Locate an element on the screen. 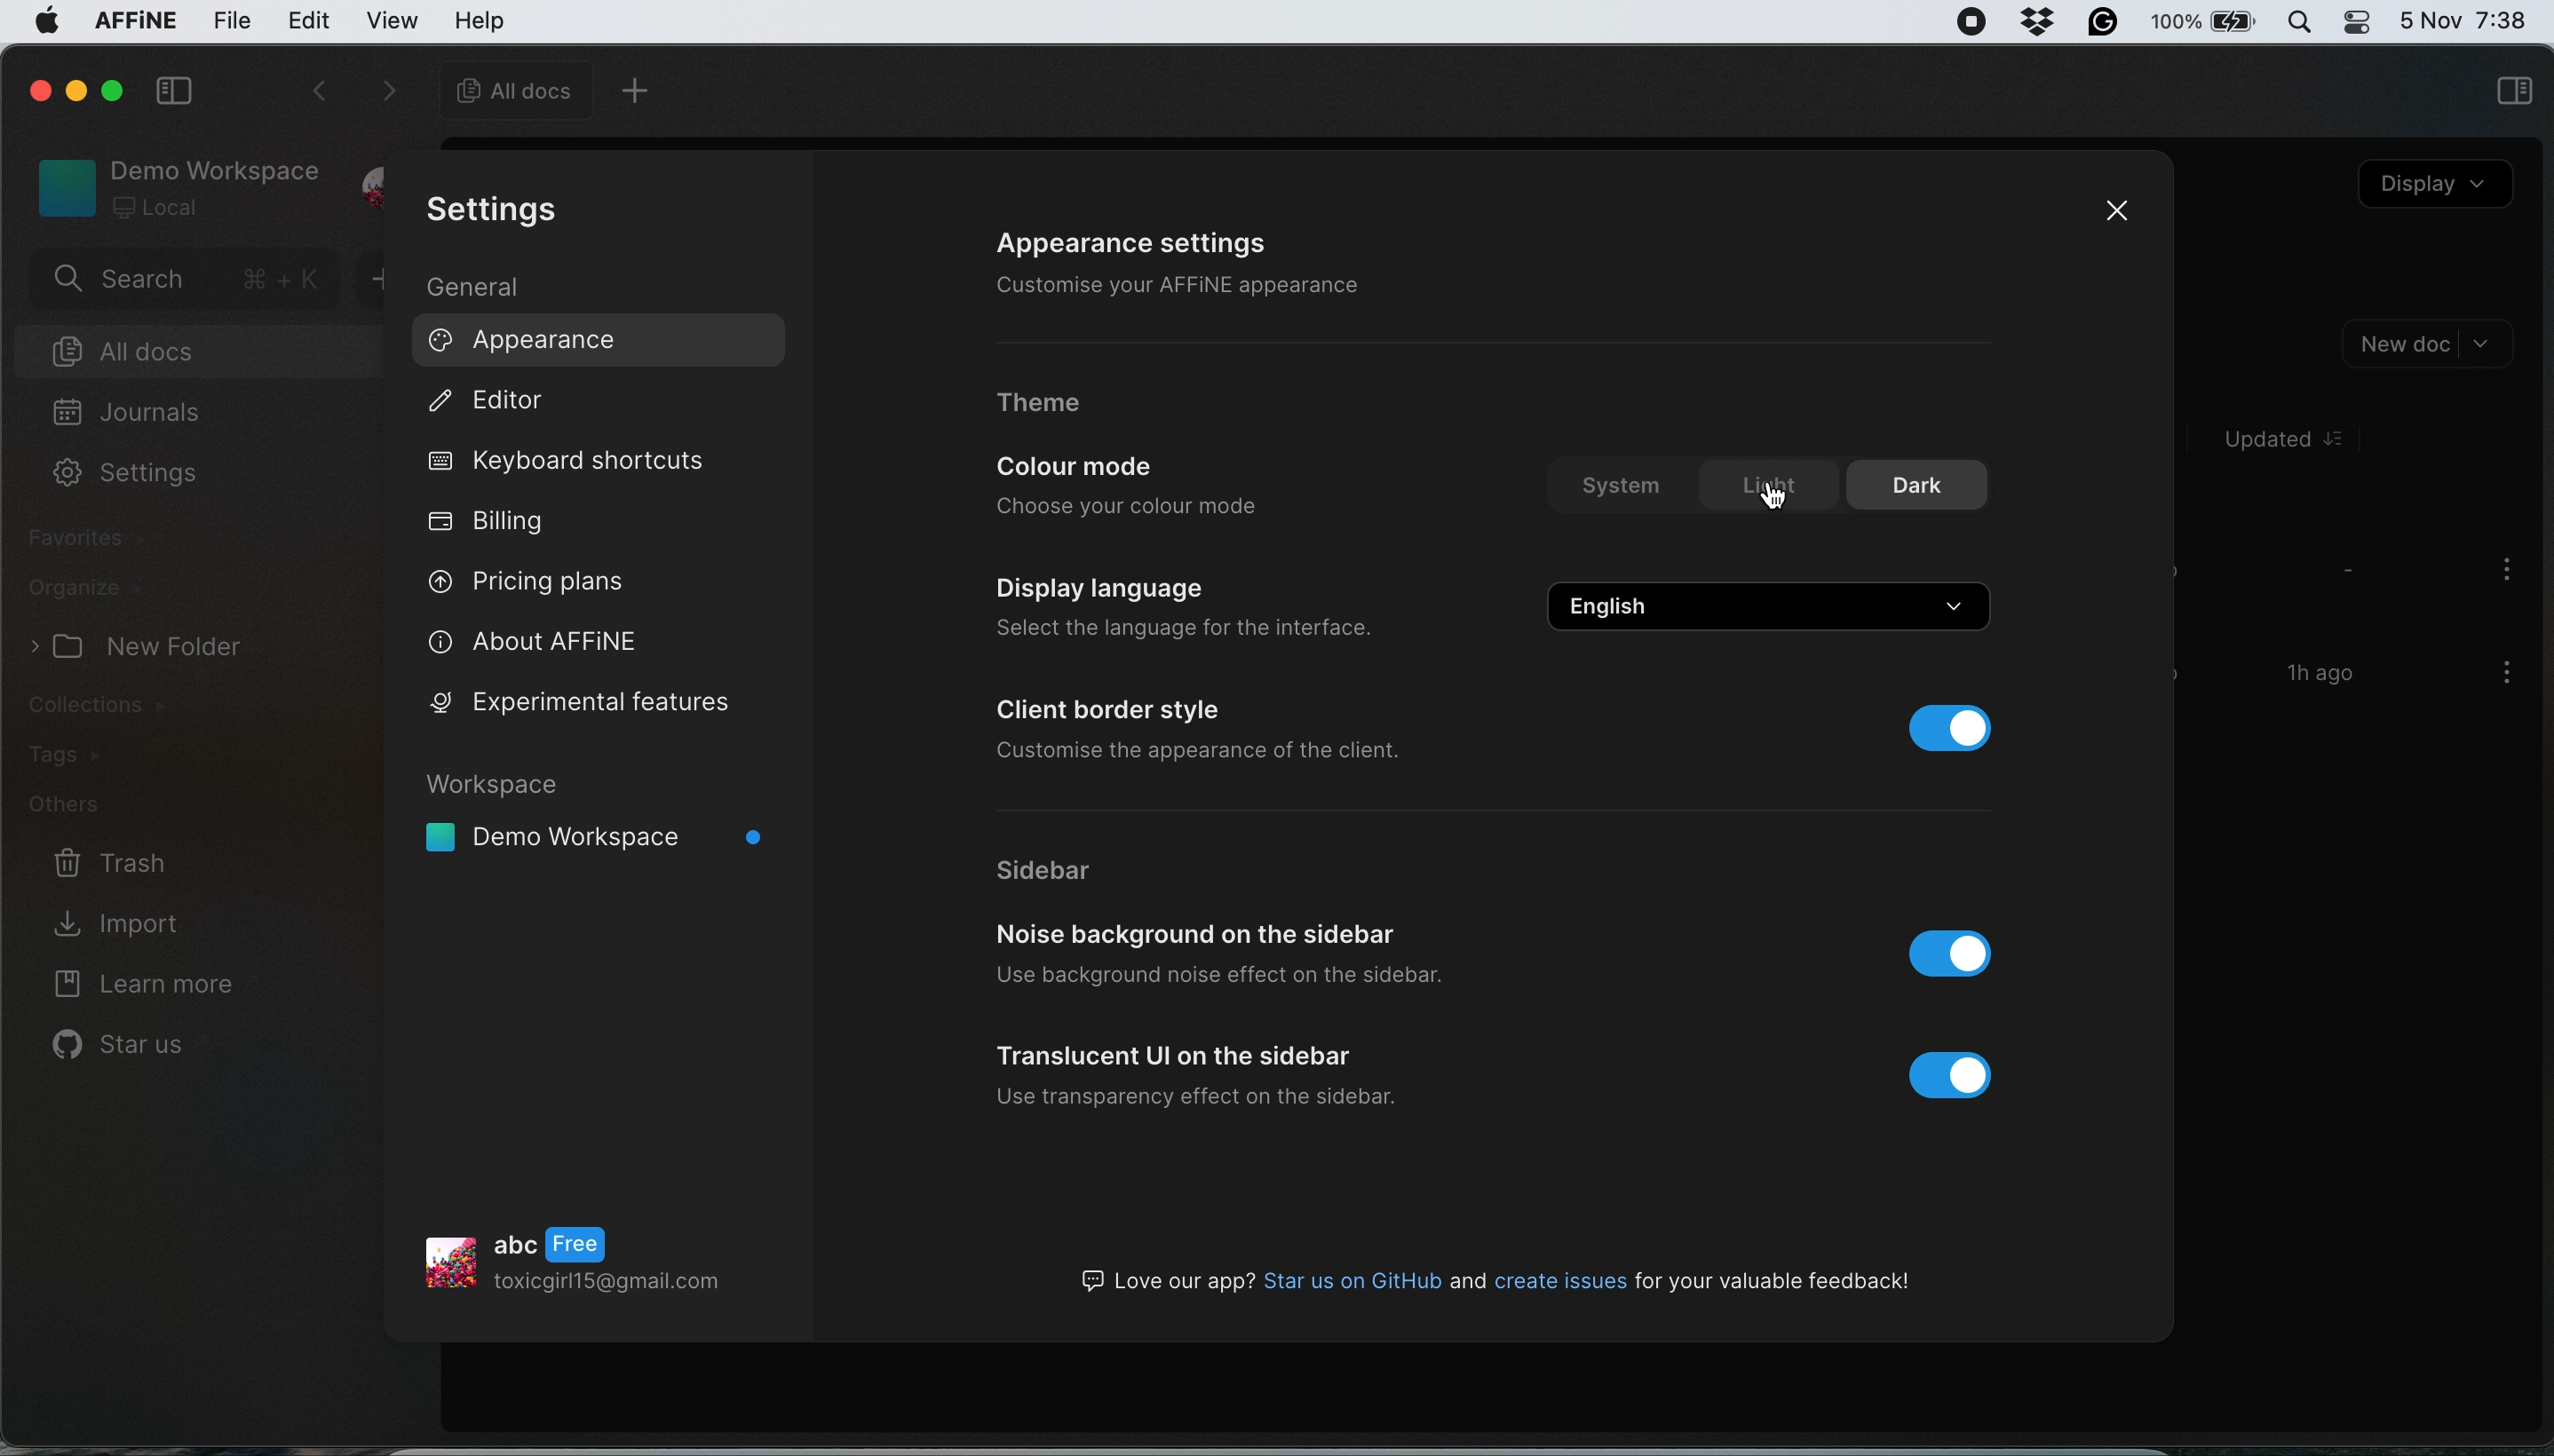 The height and width of the screenshot is (1456, 2554). profile is located at coordinates (601, 1264).